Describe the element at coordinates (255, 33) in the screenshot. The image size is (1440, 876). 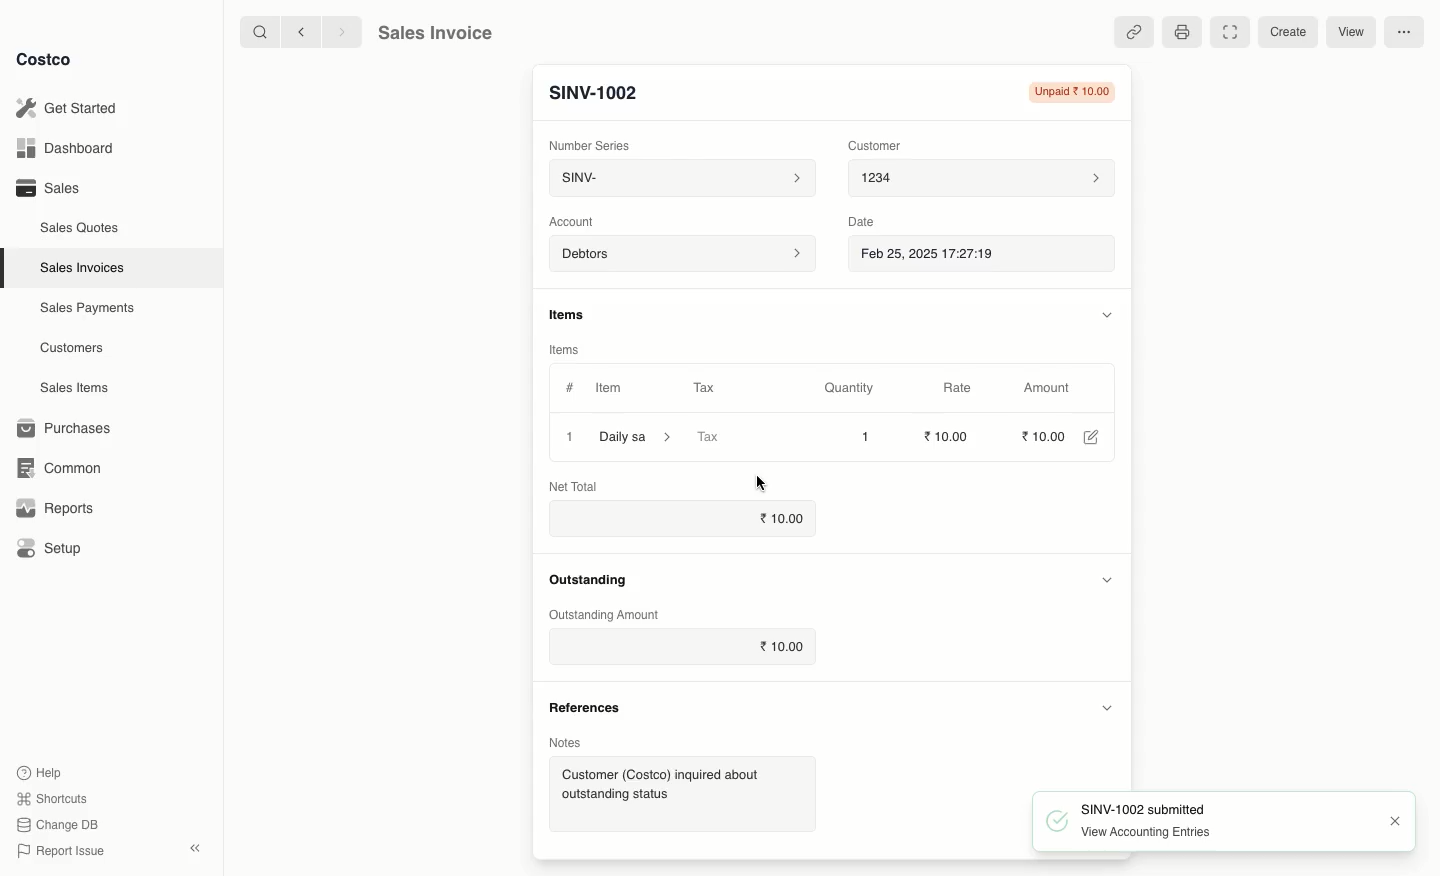
I see `Search` at that location.